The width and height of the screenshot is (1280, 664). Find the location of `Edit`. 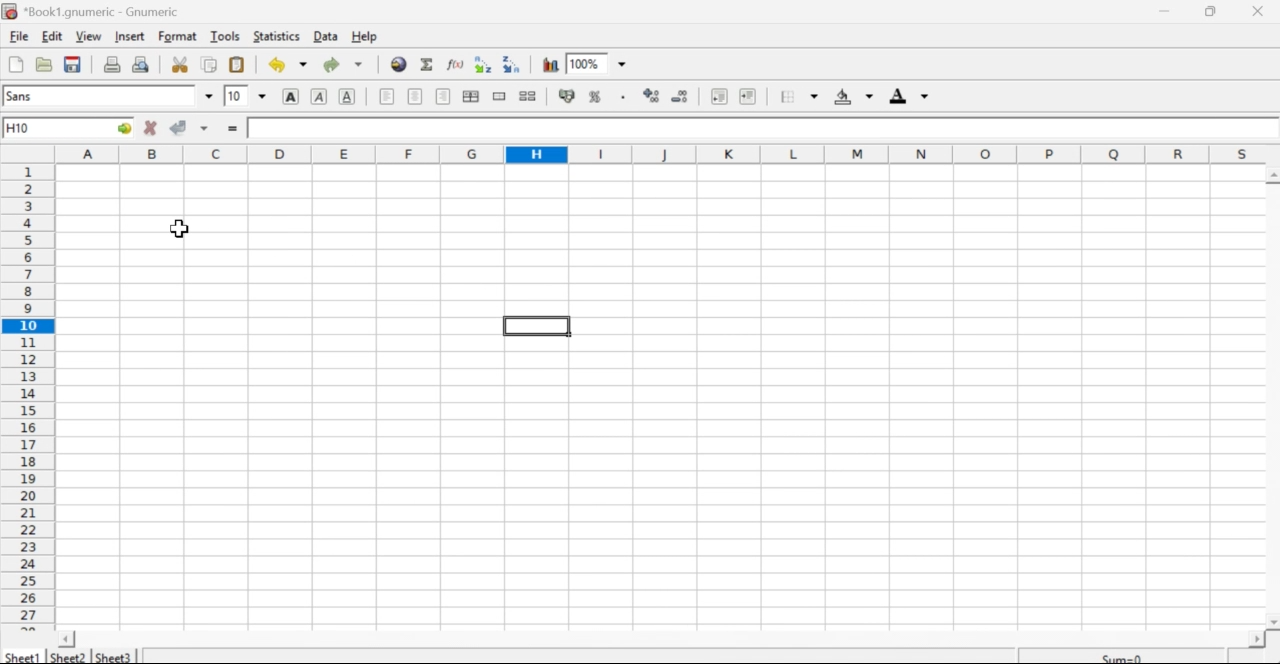

Edit is located at coordinates (53, 36).